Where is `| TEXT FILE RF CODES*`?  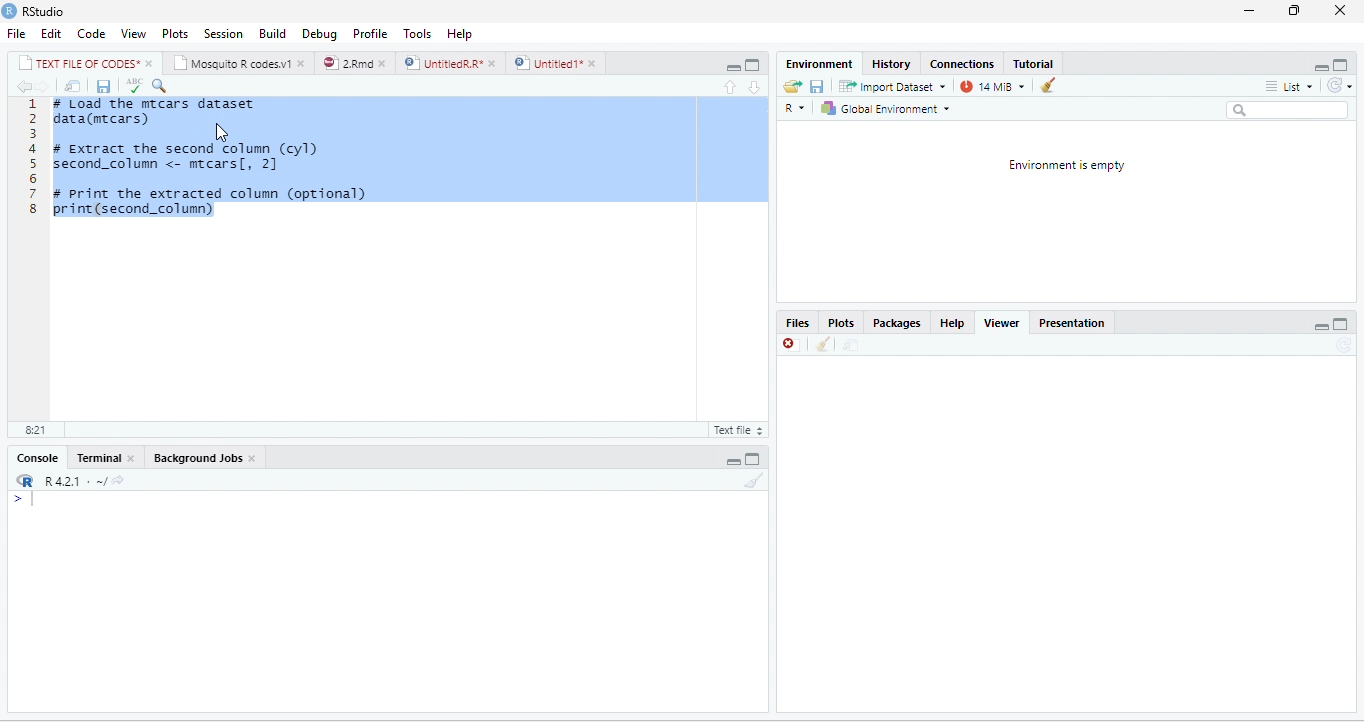
| TEXT FILE RF CODES* is located at coordinates (78, 61).